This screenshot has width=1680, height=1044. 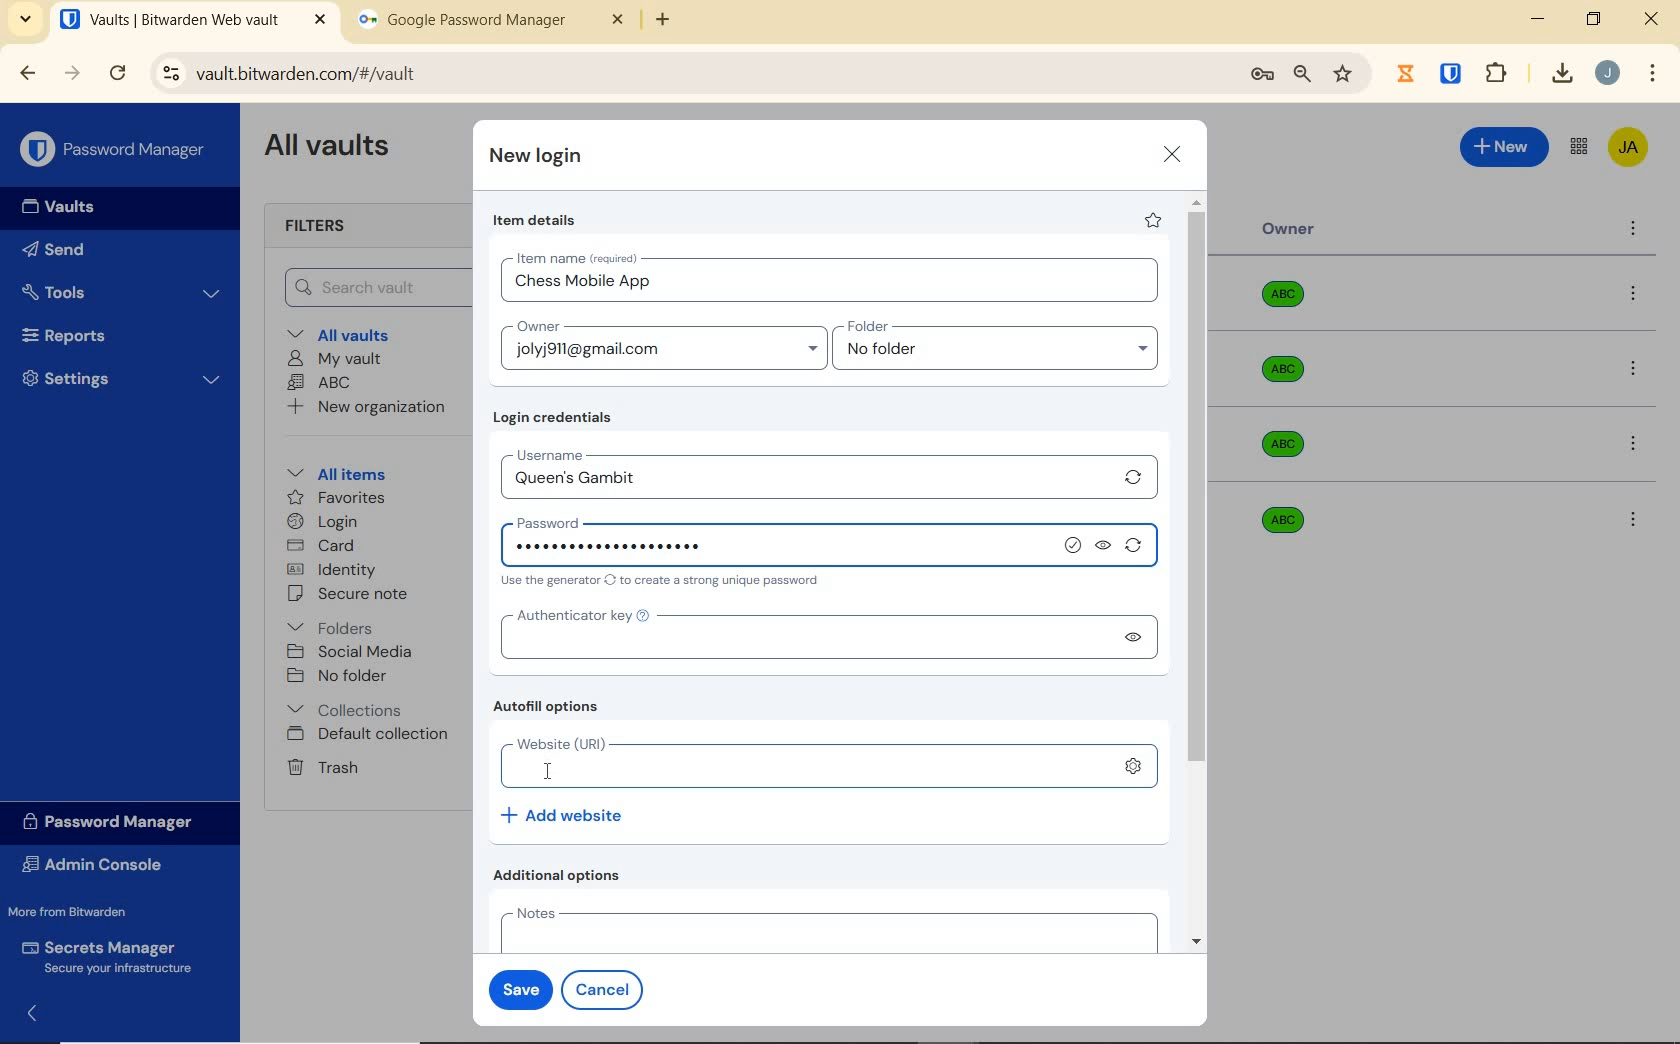 I want to click on All vaults, so click(x=346, y=333).